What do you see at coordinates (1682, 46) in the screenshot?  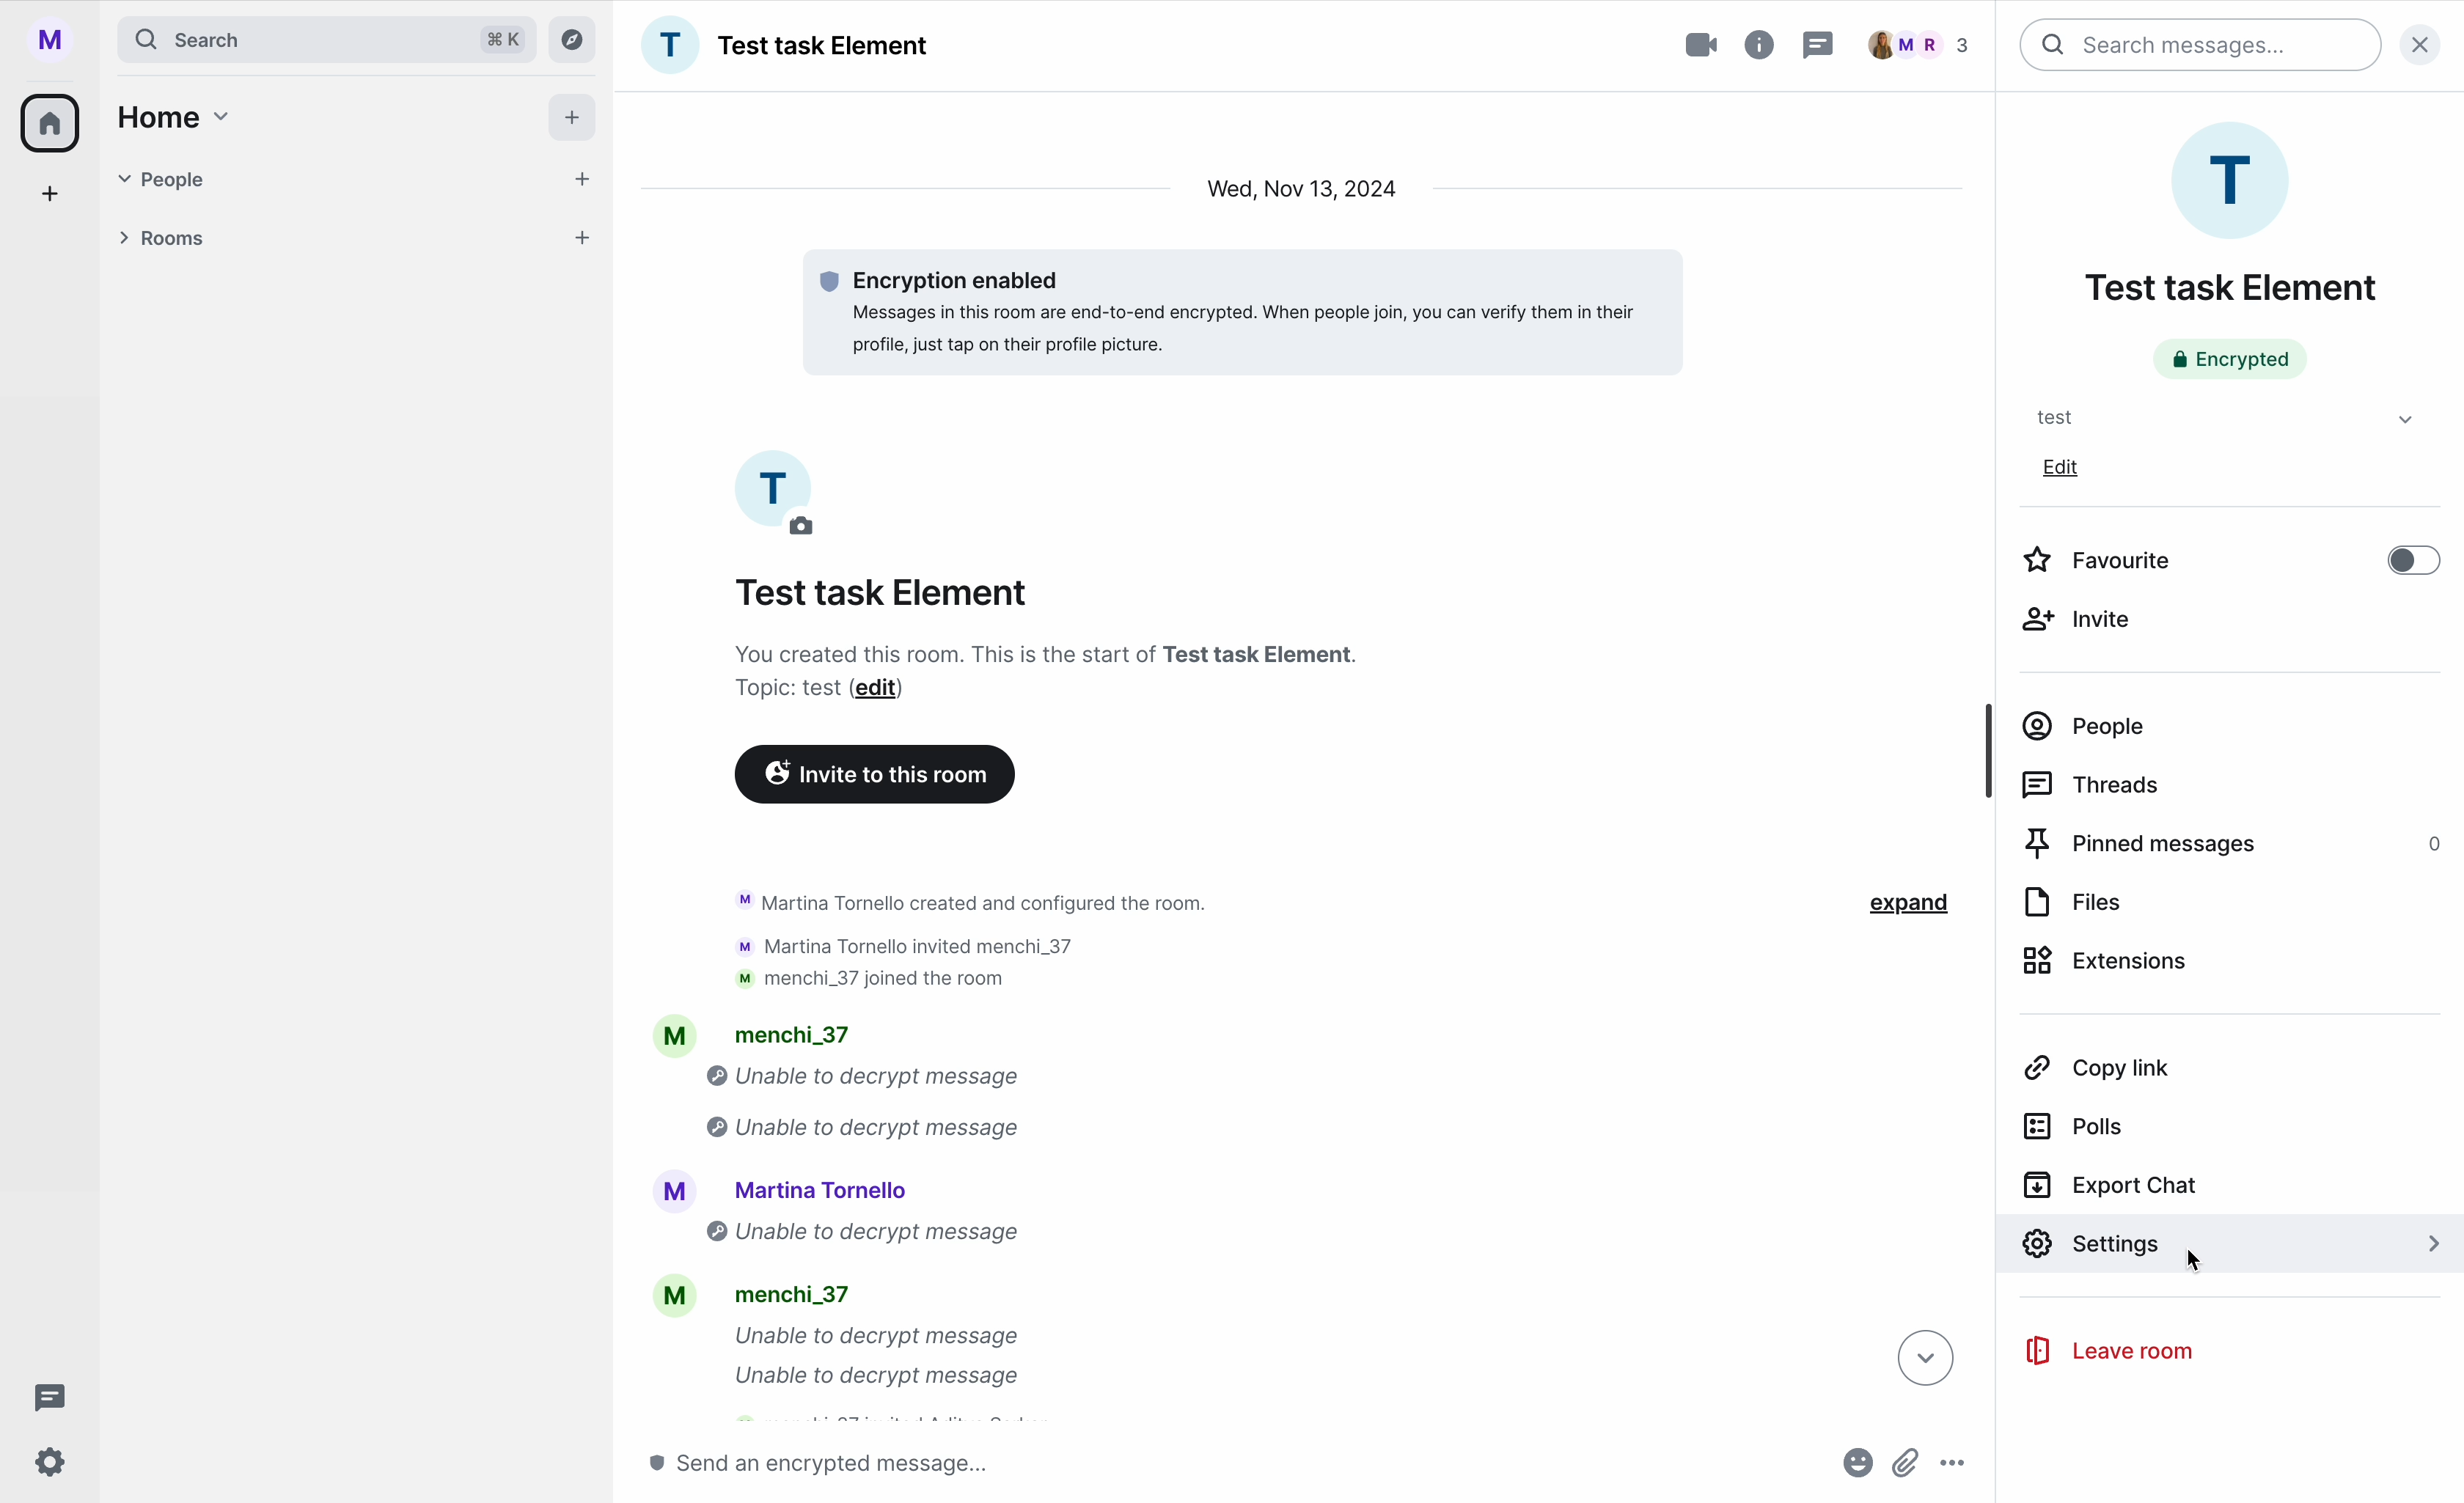 I see `video call` at bounding box center [1682, 46].